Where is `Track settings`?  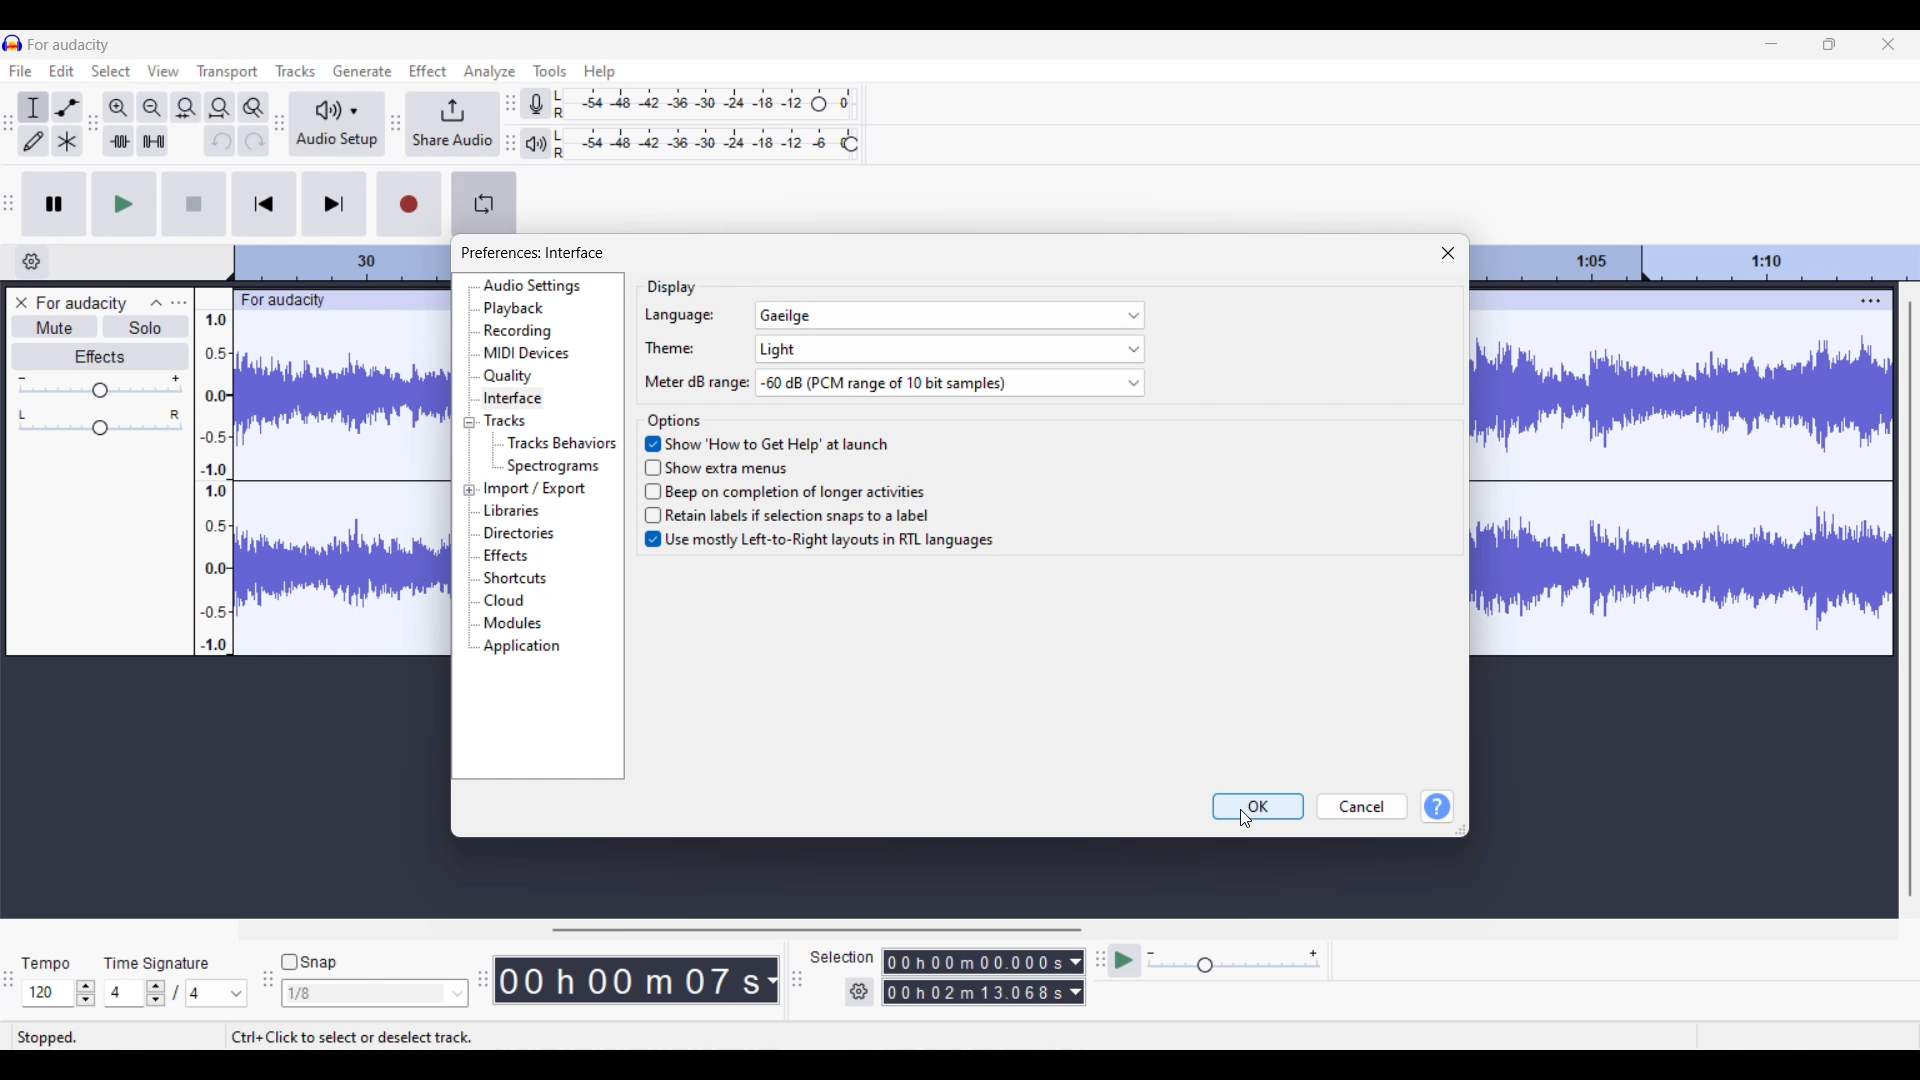 Track settings is located at coordinates (1872, 300).